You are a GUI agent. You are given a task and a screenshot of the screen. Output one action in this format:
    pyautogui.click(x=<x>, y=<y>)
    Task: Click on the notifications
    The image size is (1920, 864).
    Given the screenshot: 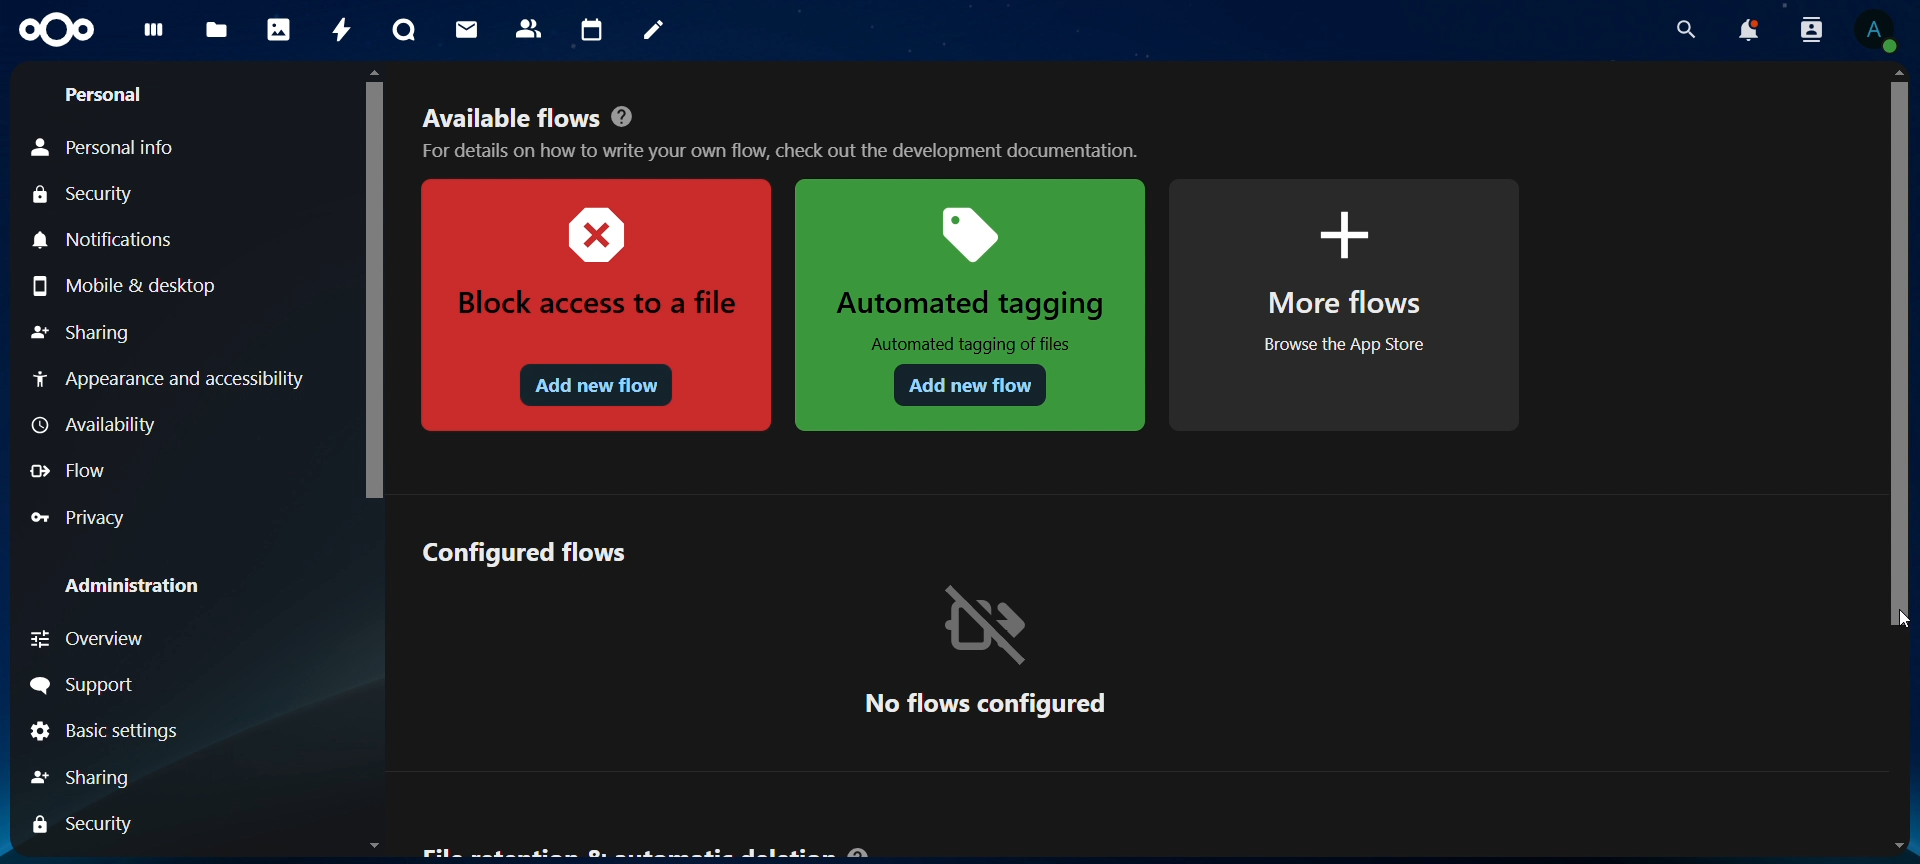 What is the action you would take?
    pyautogui.click(x=1747, y=30)
    